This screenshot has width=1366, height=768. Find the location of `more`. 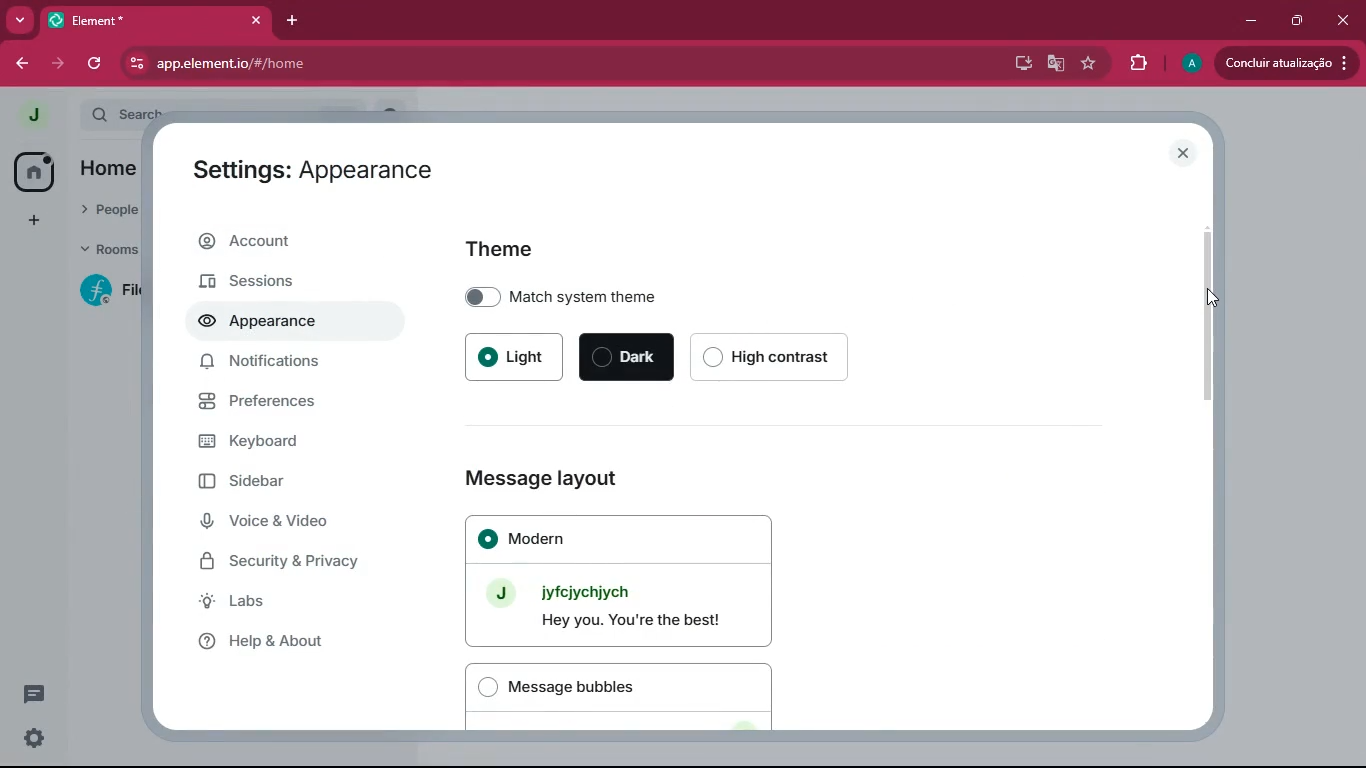

more is located at coordinates (19, 19).